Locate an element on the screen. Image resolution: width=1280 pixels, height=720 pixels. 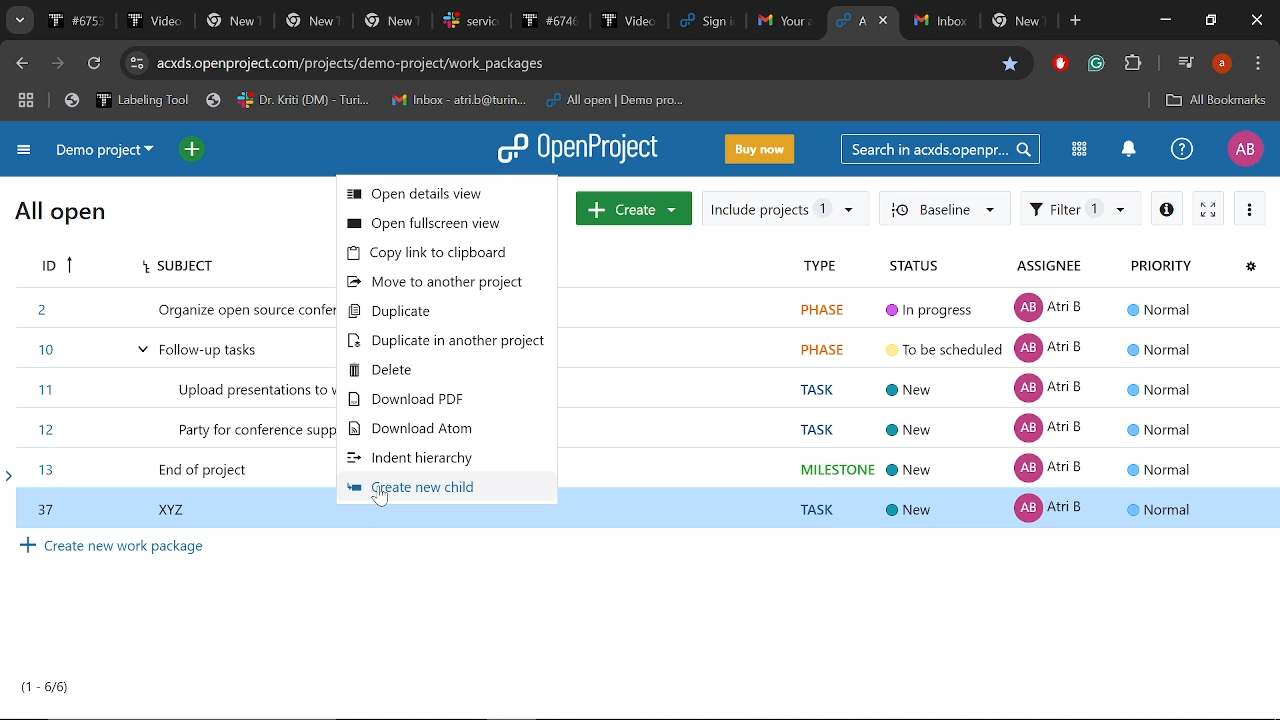
Create is located at coordinates (634, 207).